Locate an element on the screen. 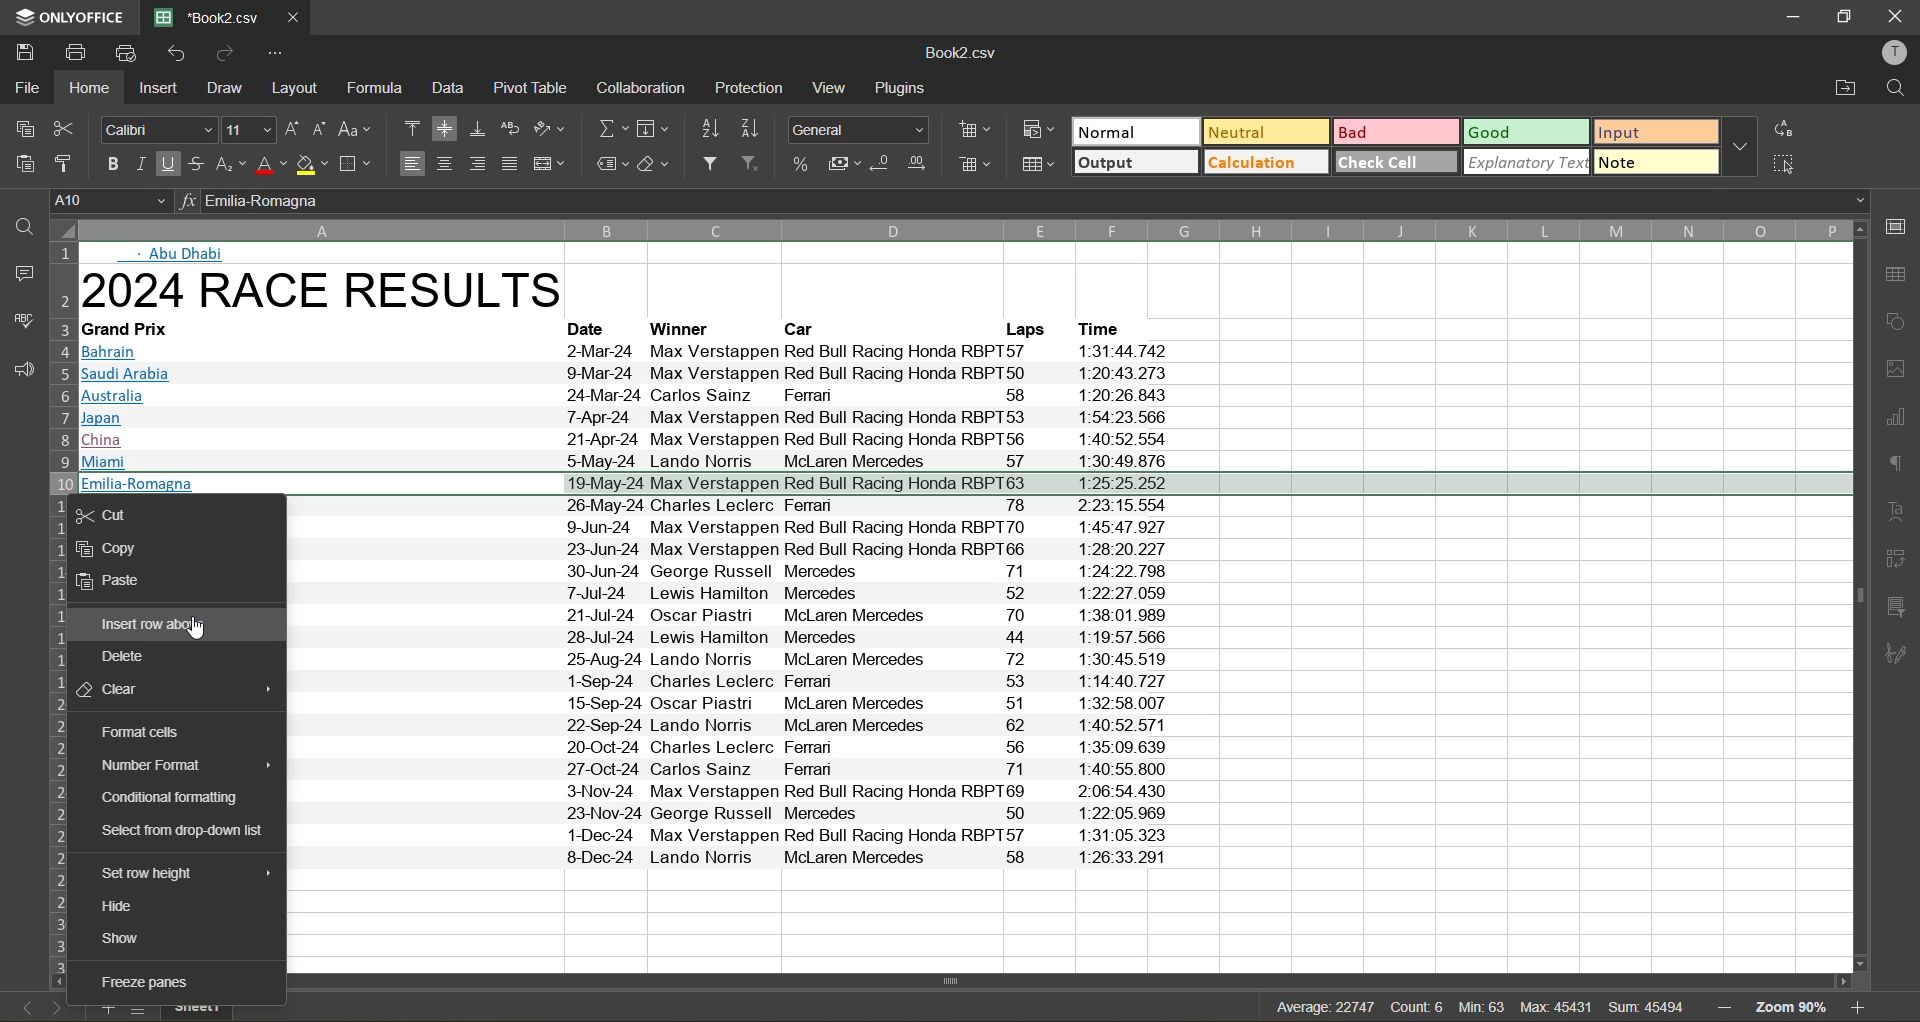 Image resolution: width=1920 pixels, height=1022 pixels. ‘Winner is located at coordinates (680, 328).